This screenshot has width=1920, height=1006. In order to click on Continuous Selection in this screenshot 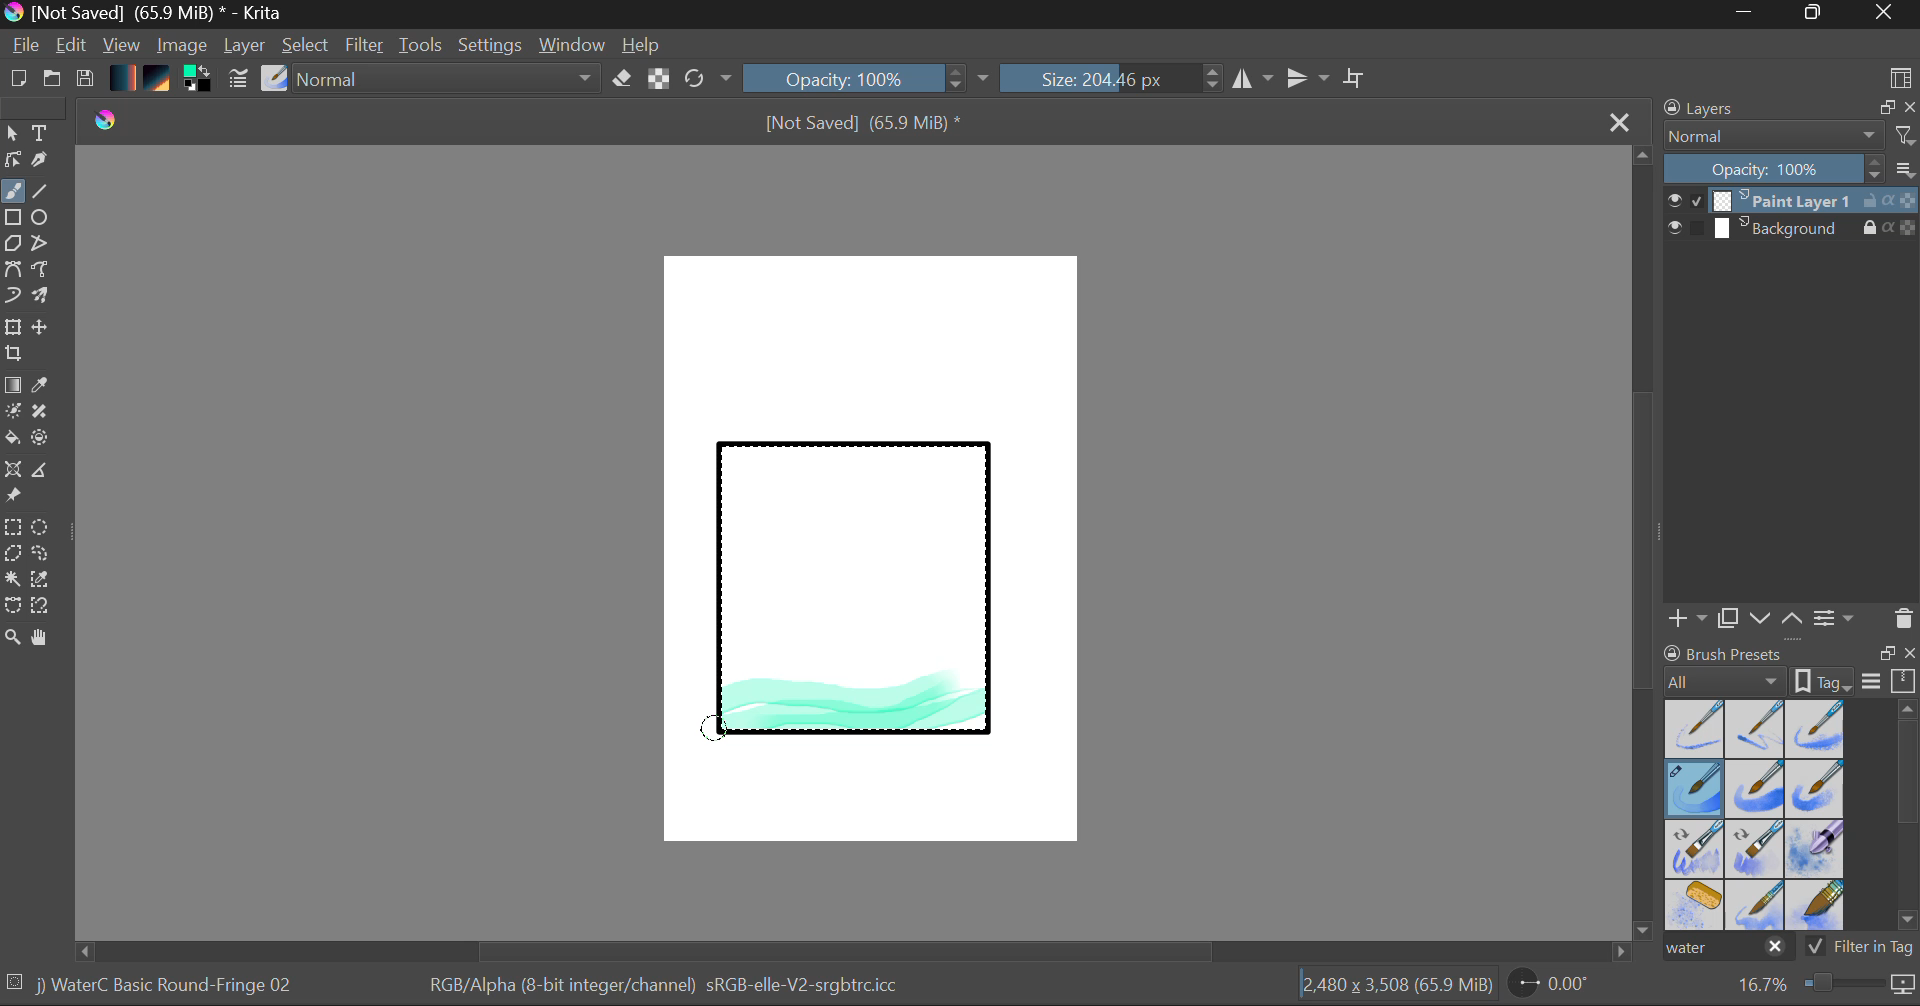, I will do `click(12, 578)`.